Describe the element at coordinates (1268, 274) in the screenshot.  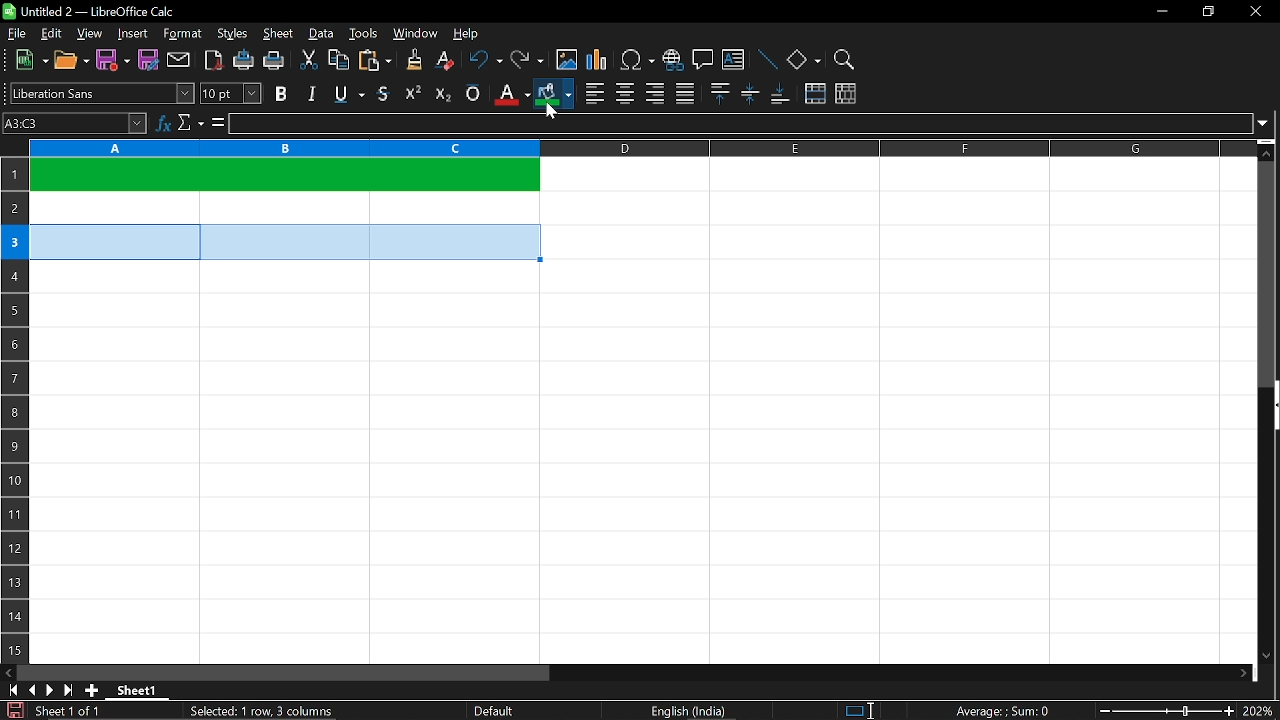
I see `vertical scrollbar` at that location.